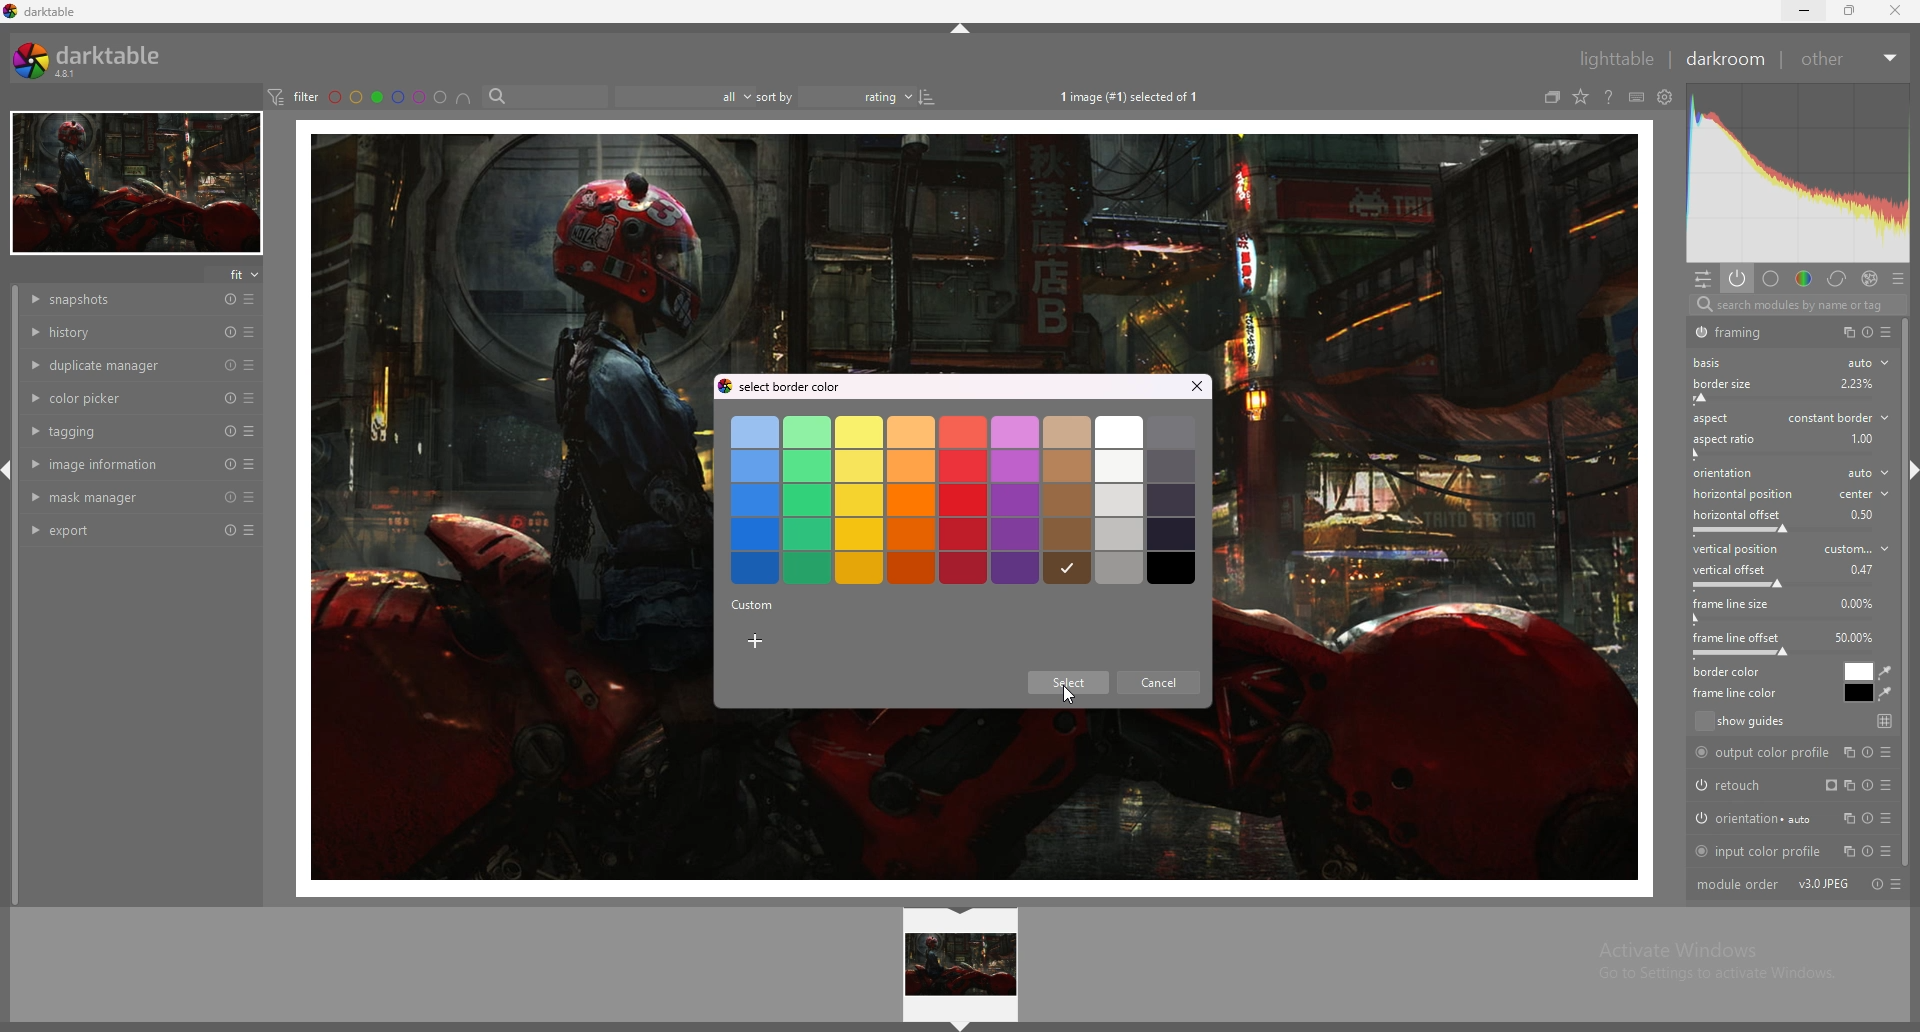  I want to click on define shortcuts, so click(1636, 97).